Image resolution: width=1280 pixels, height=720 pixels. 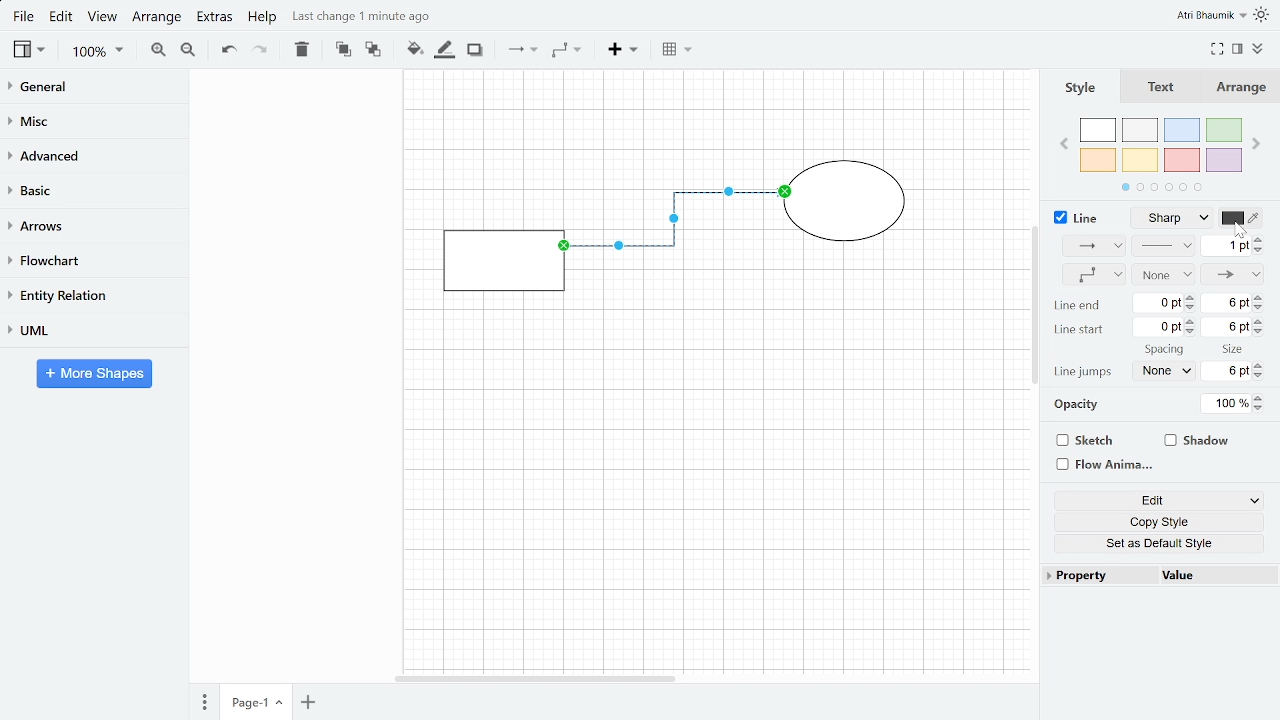 What do you see at coordinates (1234, 274) in the screenshot?
I see `Lie end` at bounding box center [1234, 274].